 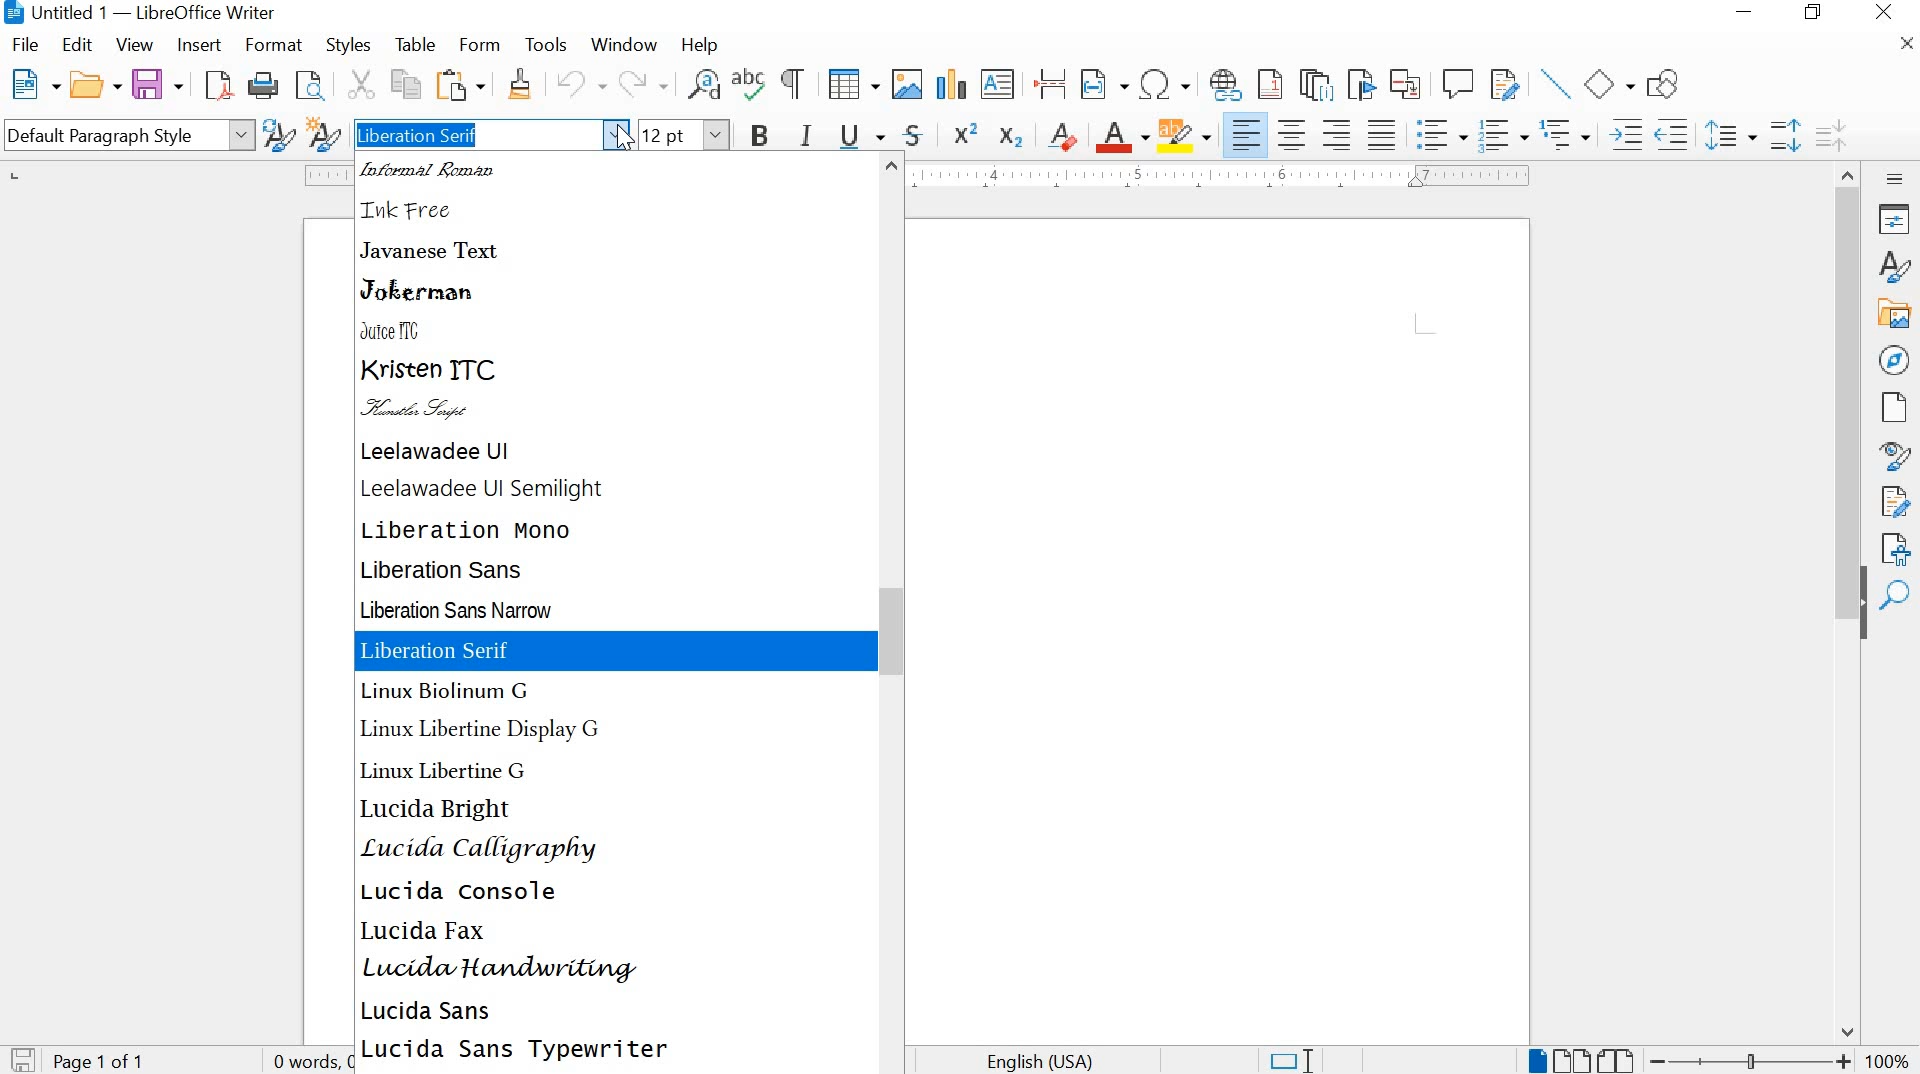 I want to click on INSERT COMMENT, so click(x=1459, y=84).